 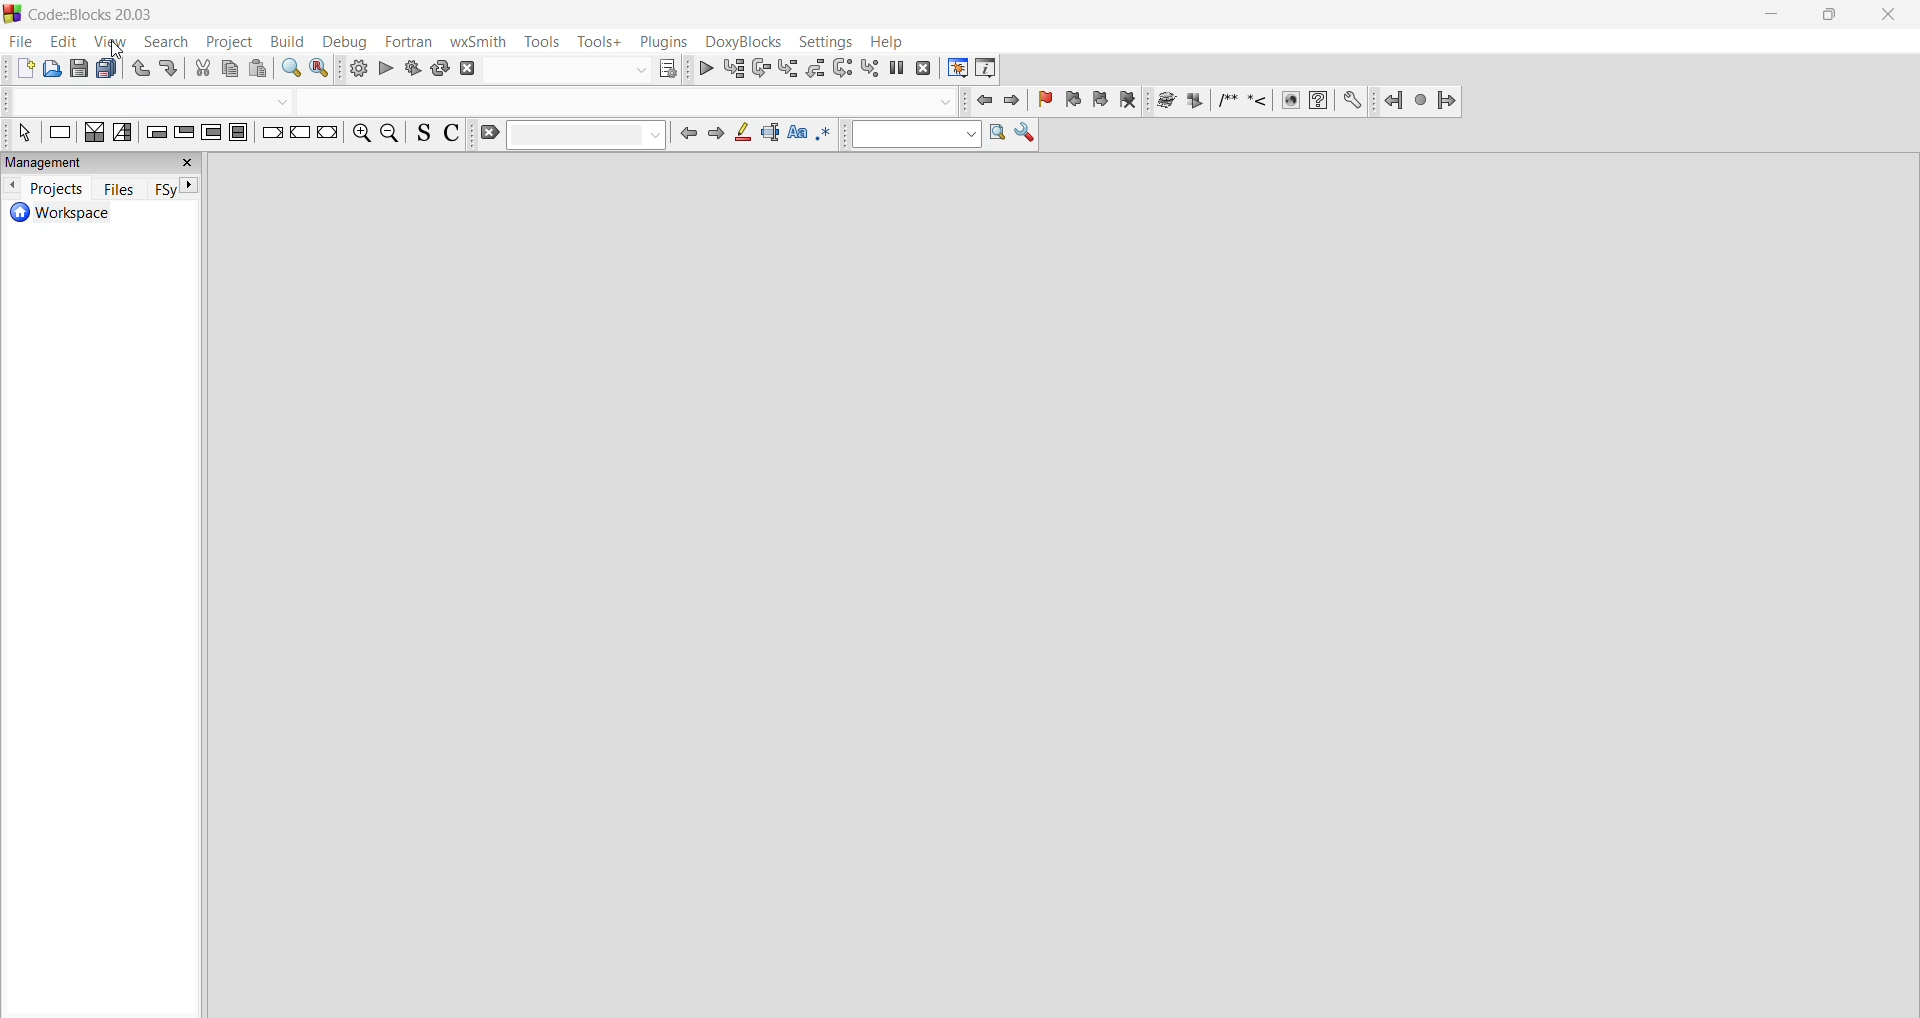 I want to click on show the select target dialog, so click(x=581, y=71).